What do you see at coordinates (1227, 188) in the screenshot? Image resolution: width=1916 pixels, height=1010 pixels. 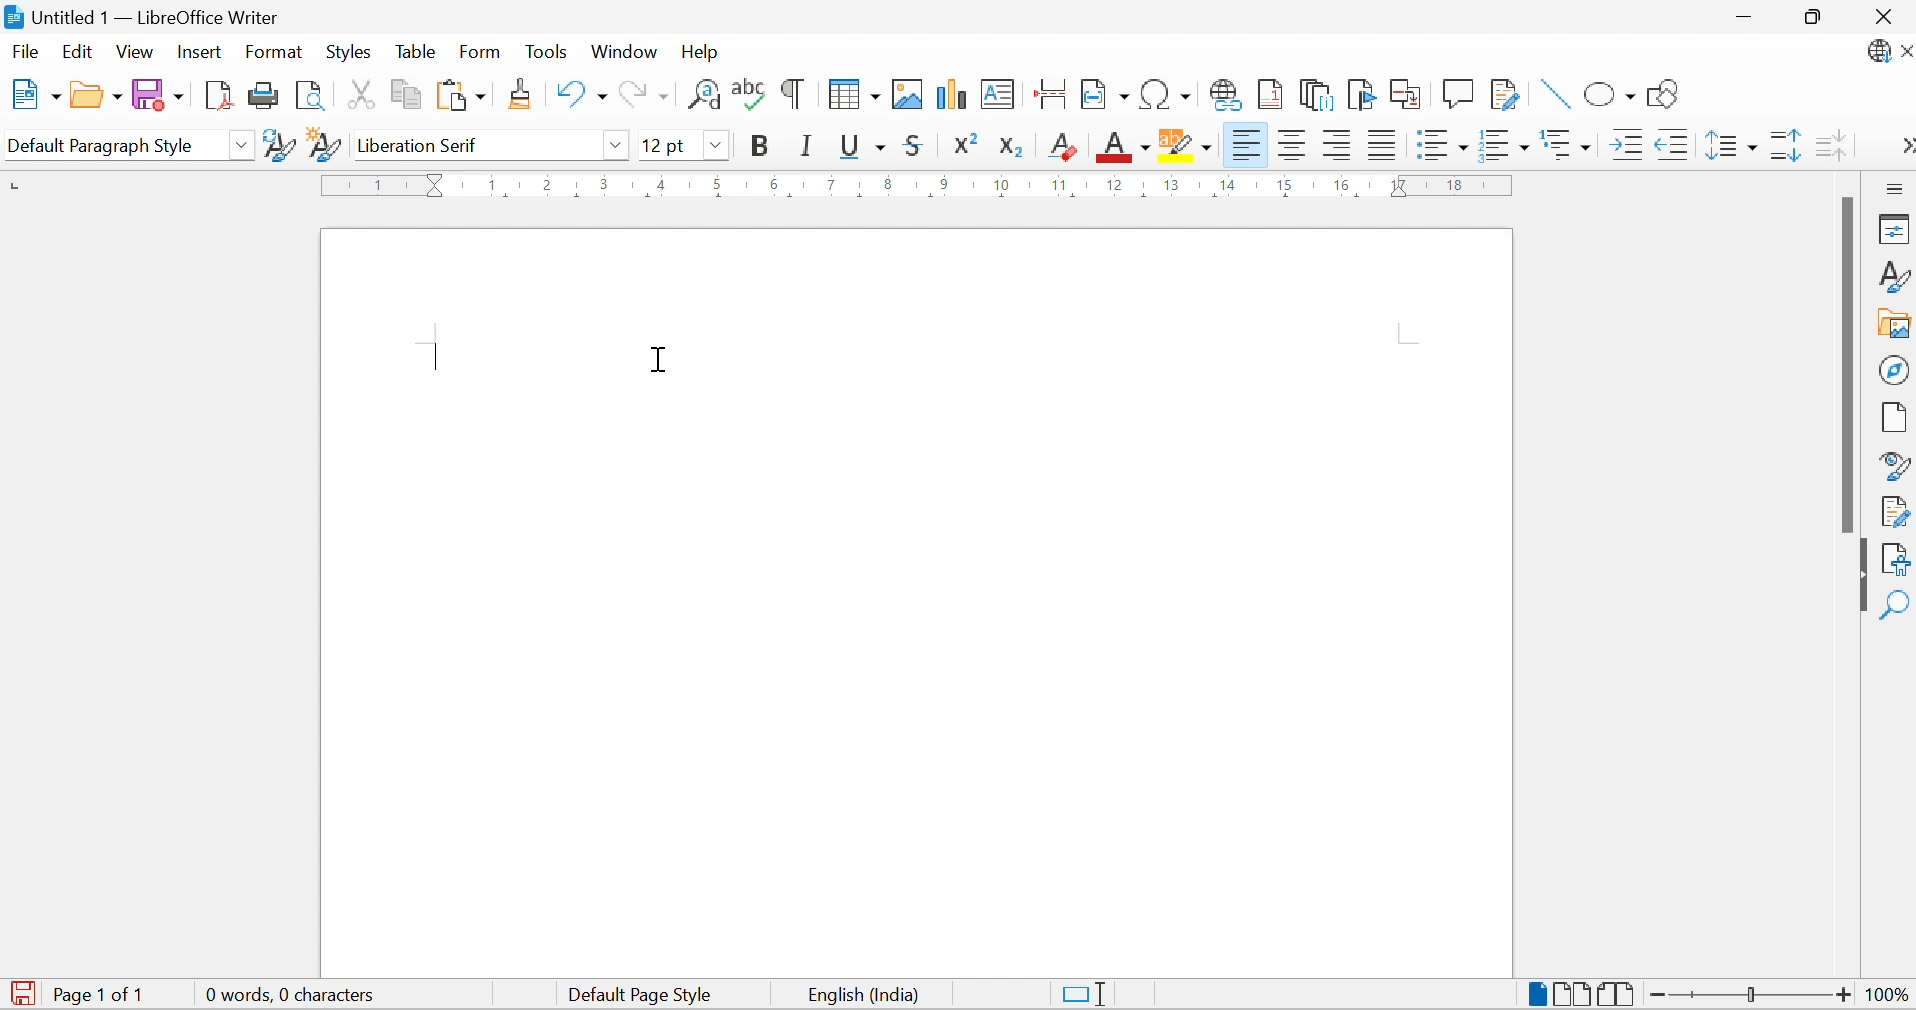 I see `14` at bounding box center [1227, 188].